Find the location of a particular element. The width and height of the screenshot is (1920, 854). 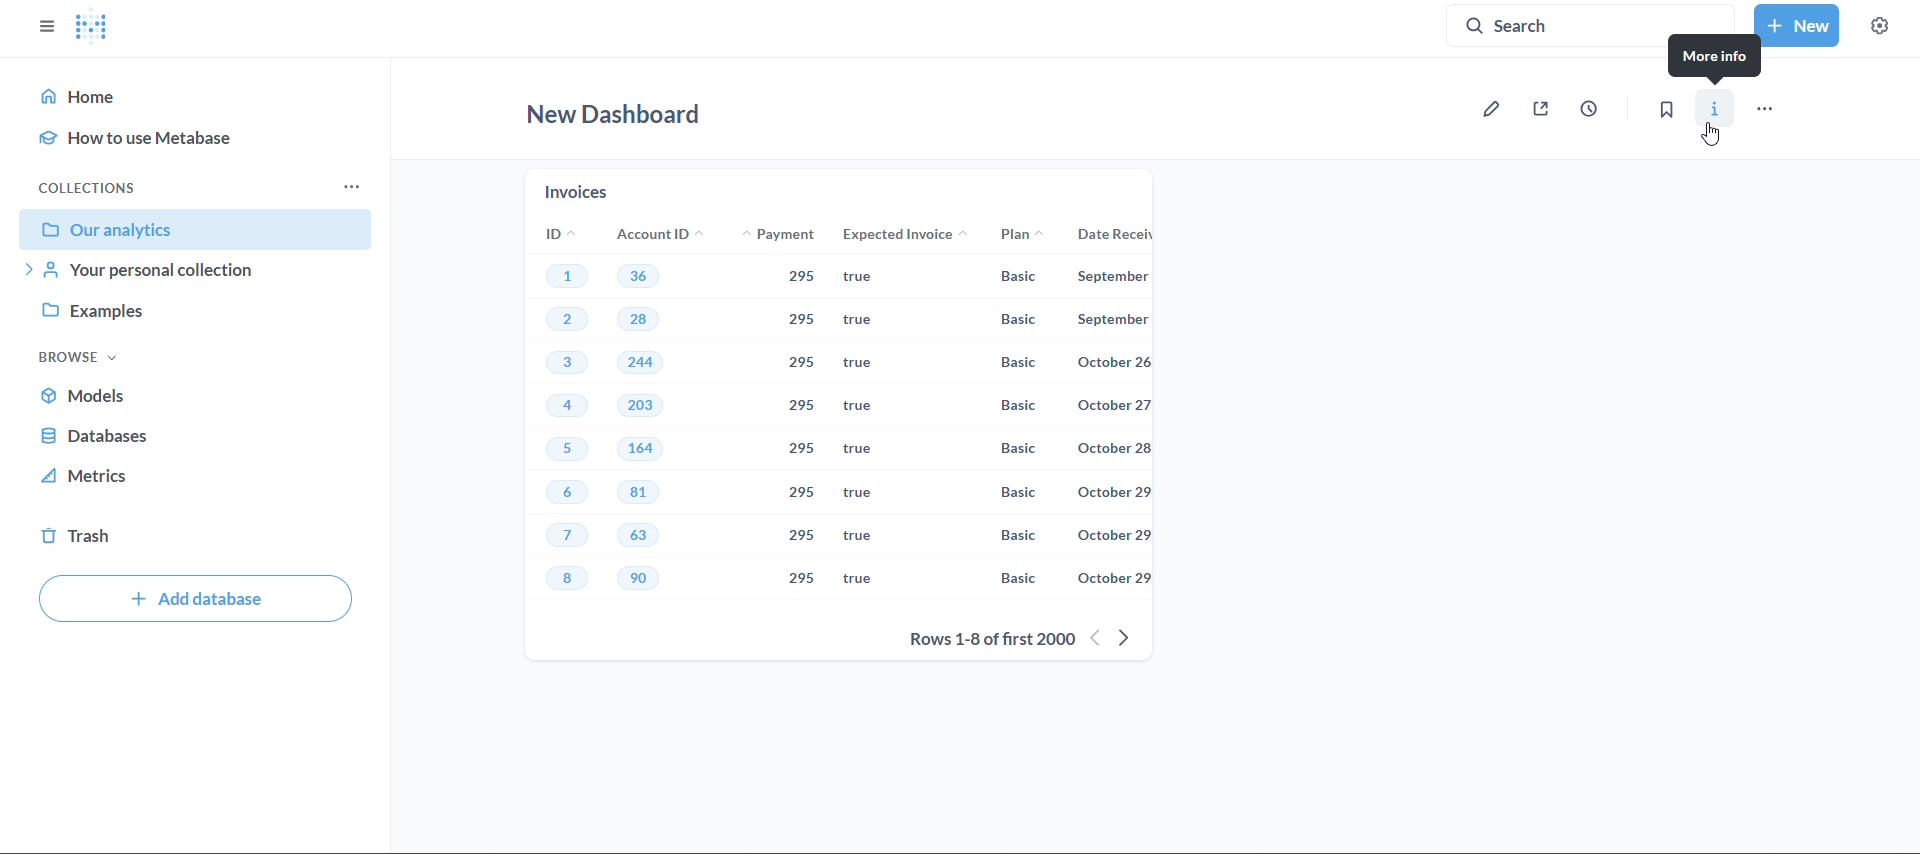

36 is located at coordinates (639, 275).